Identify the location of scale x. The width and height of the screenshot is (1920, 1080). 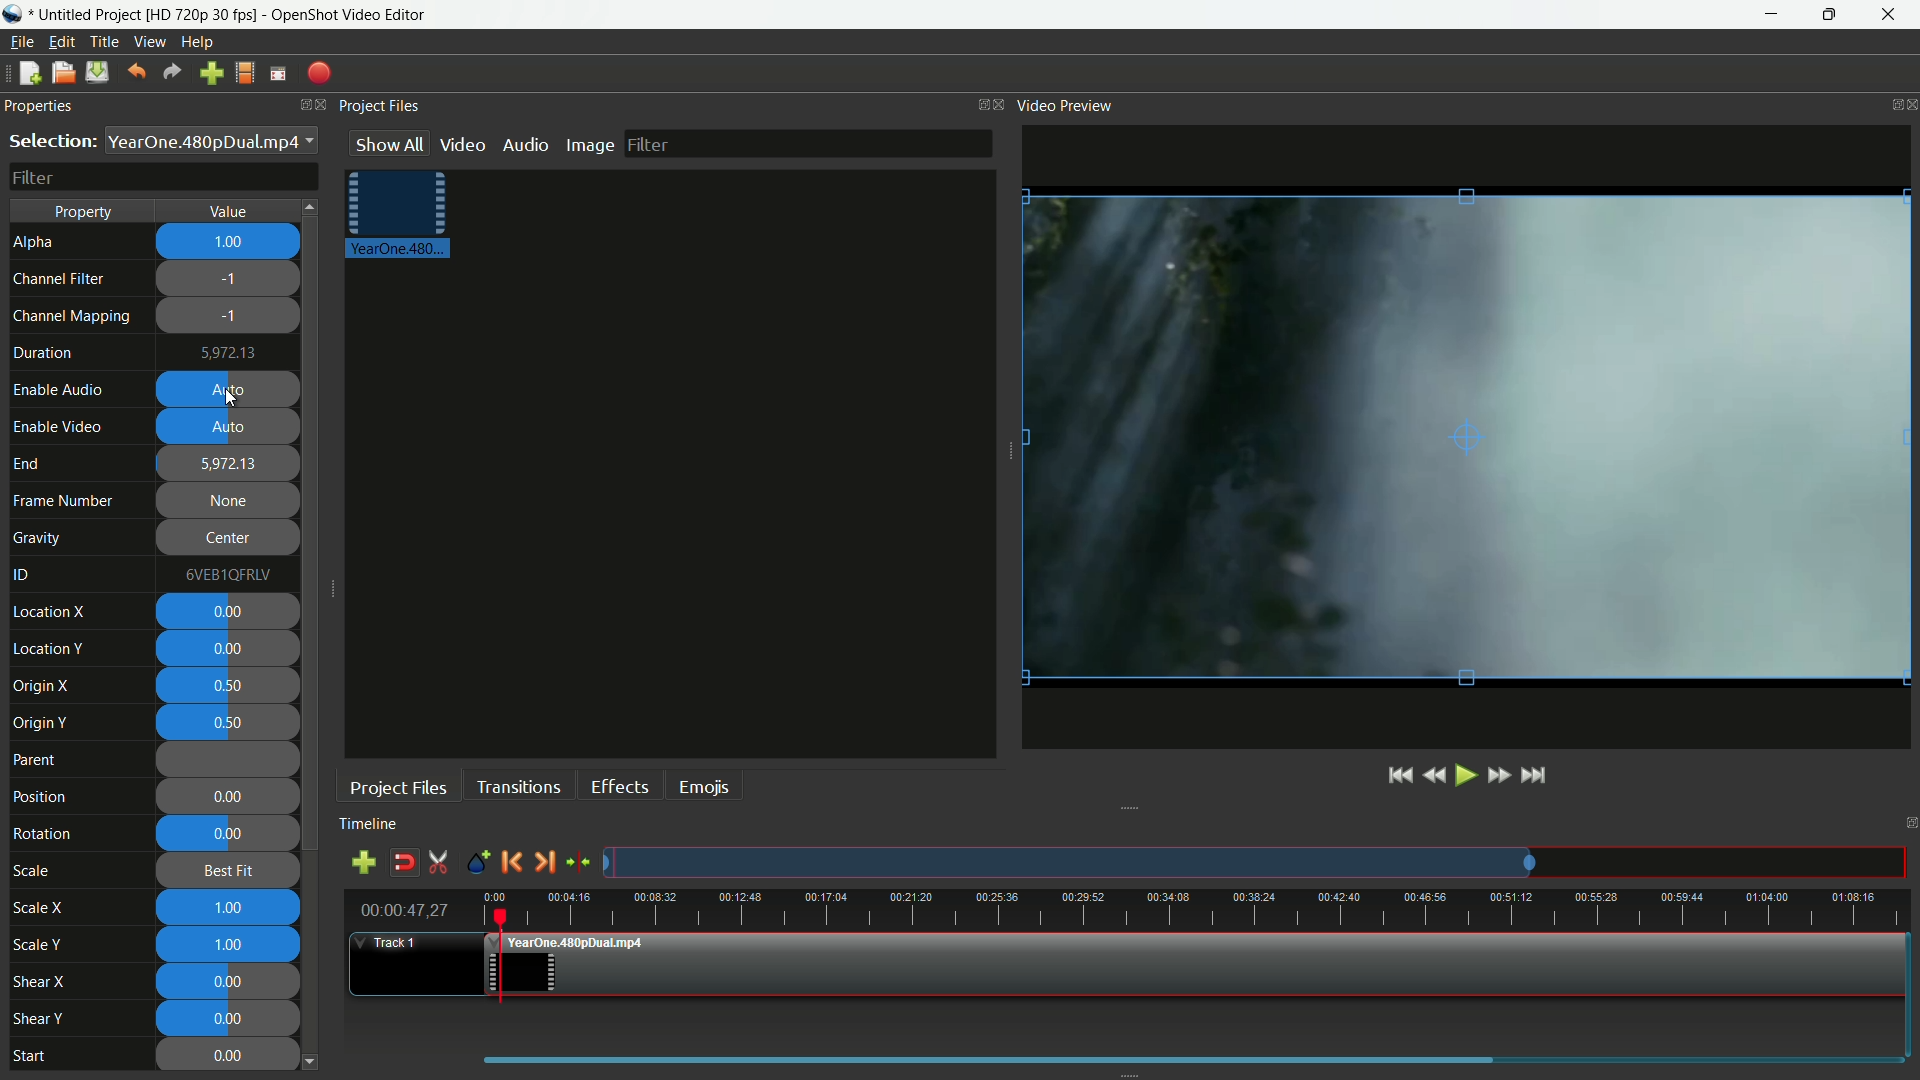
(38, 908).